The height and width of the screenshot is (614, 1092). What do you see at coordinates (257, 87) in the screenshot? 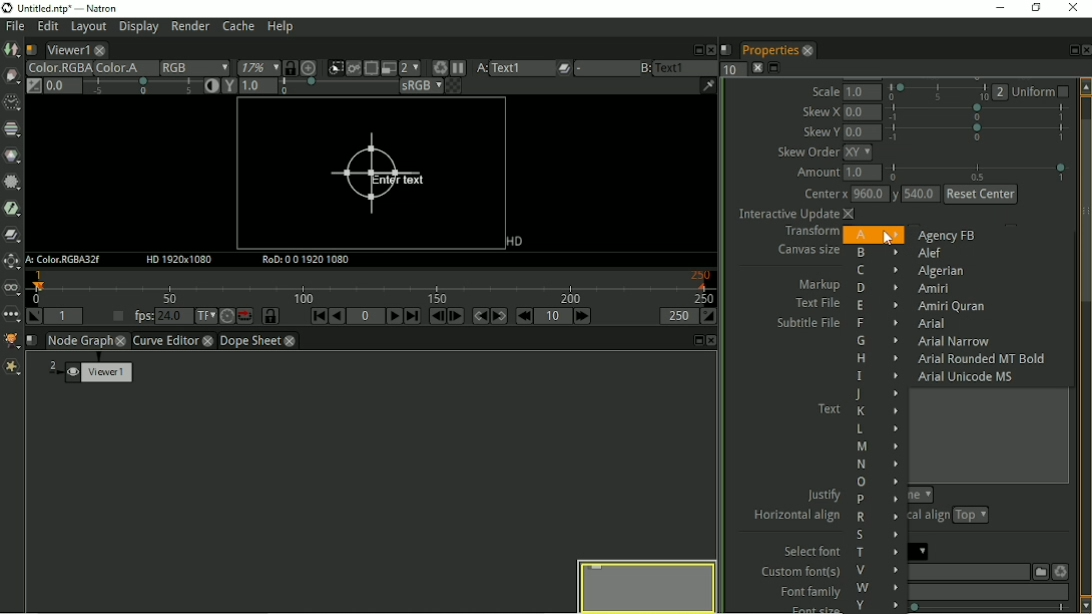
I see `Viewer gamma correction` at bounding box center [257, 87].